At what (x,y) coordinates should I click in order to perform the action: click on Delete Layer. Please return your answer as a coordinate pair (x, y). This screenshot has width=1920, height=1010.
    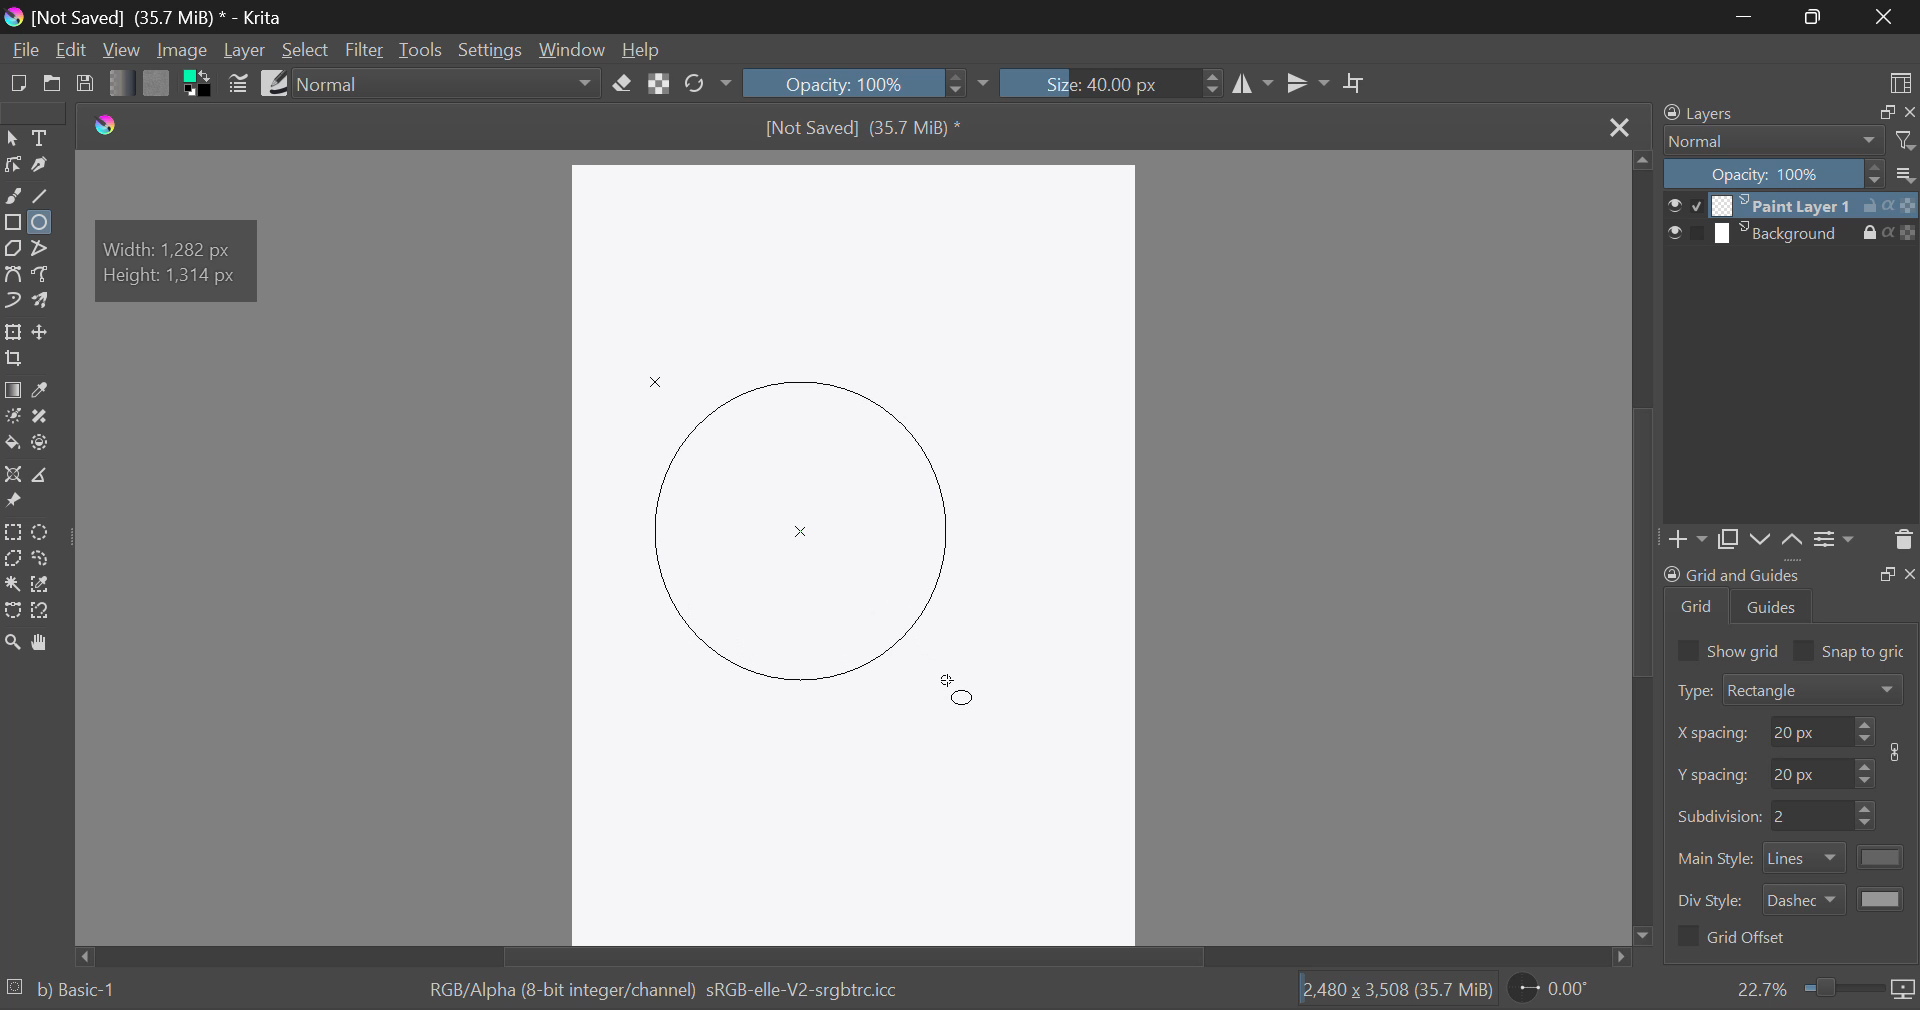
    Looking at the image, I should click on (1902, 544).